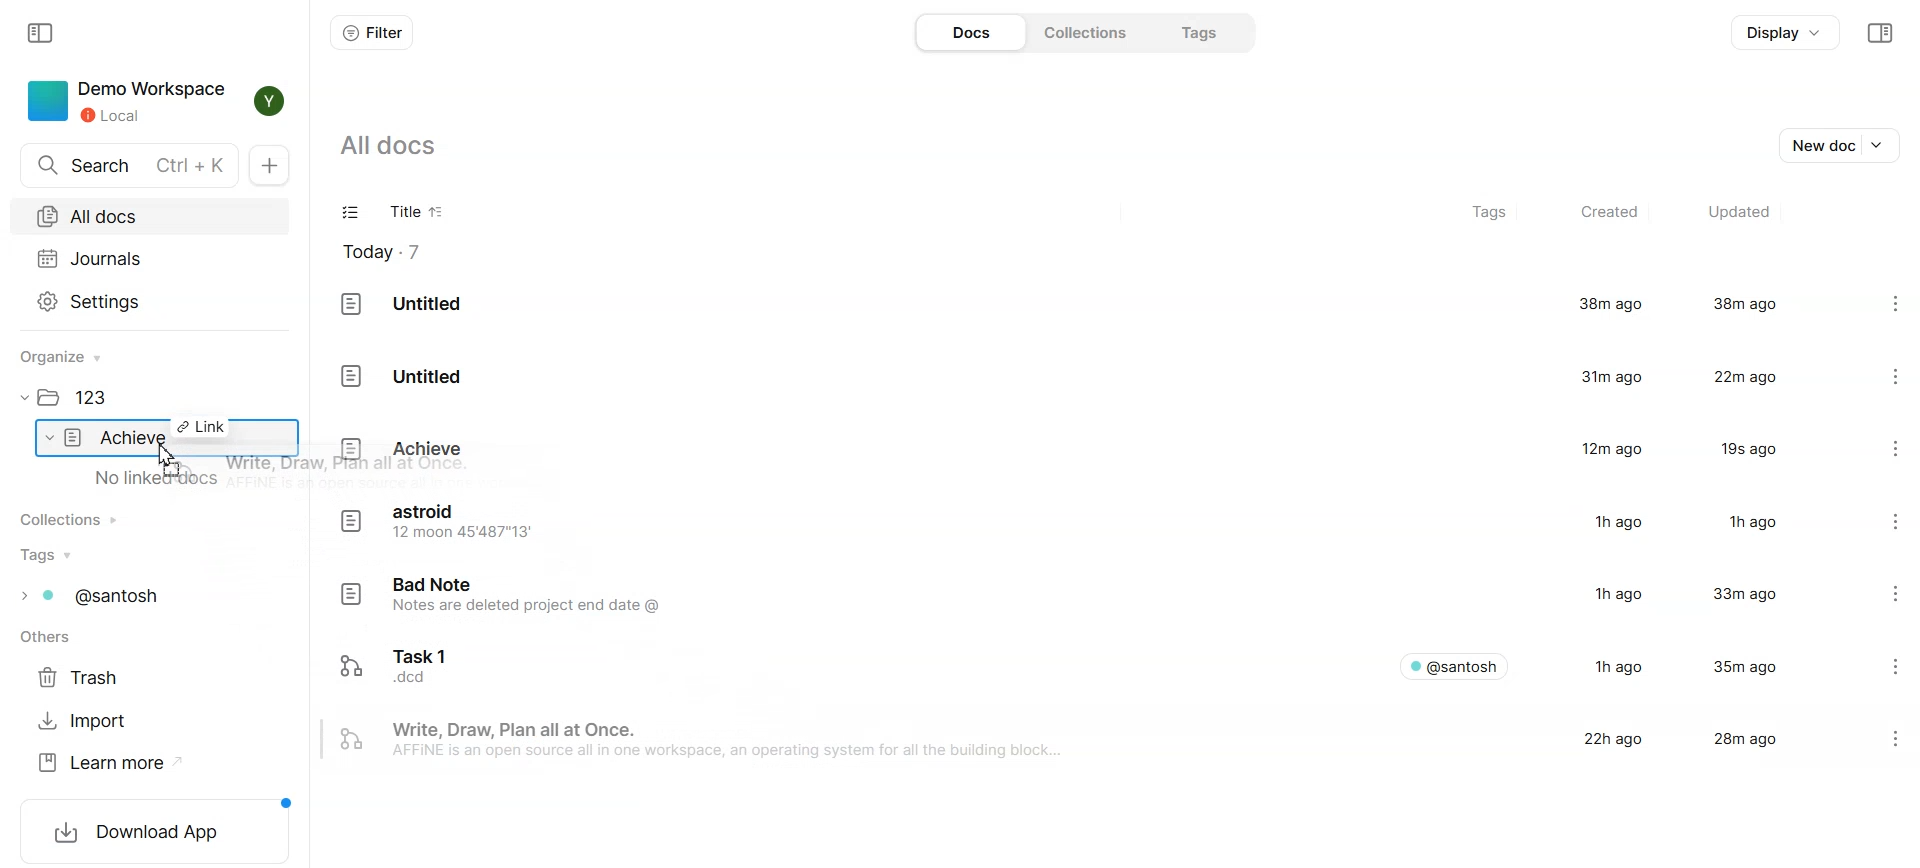 The height and width of the screenshot is (868, 1920). I want to click on Tags, so click(1194, 32).